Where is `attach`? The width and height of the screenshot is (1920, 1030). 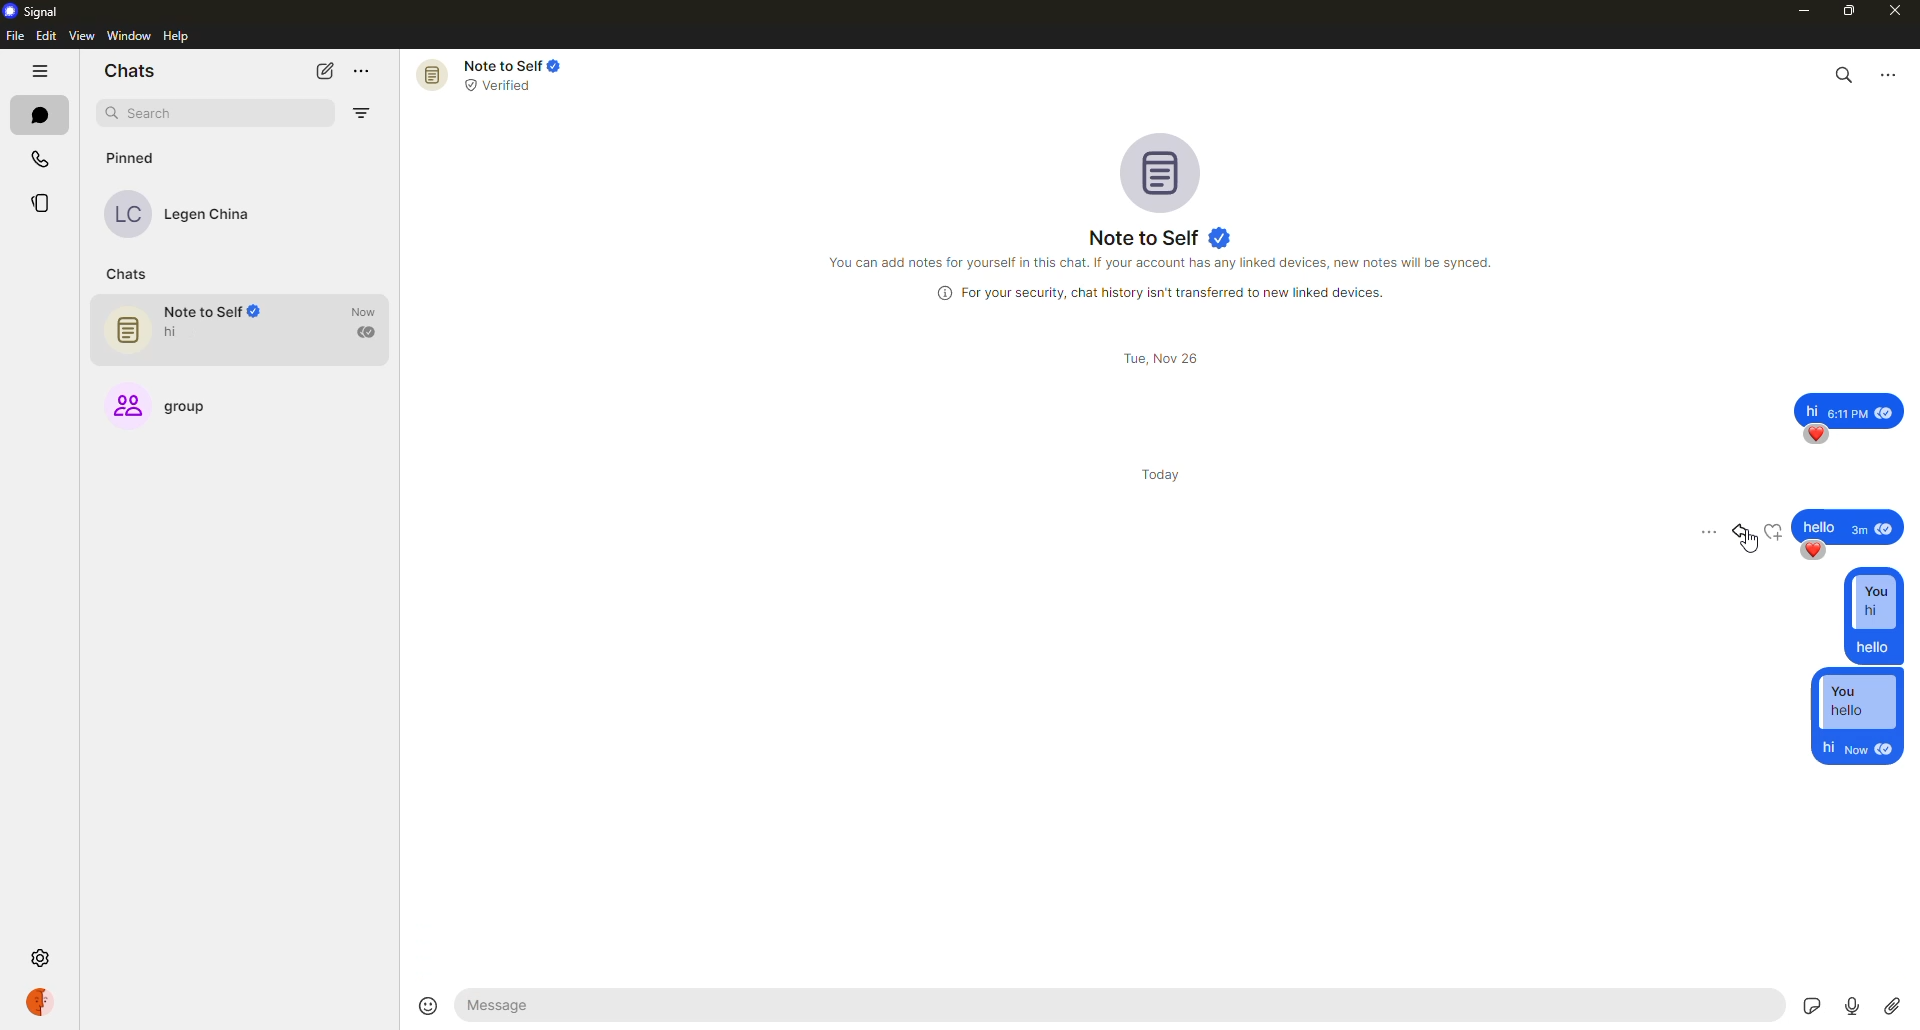 attach is located at coordinates (1894, 1004).